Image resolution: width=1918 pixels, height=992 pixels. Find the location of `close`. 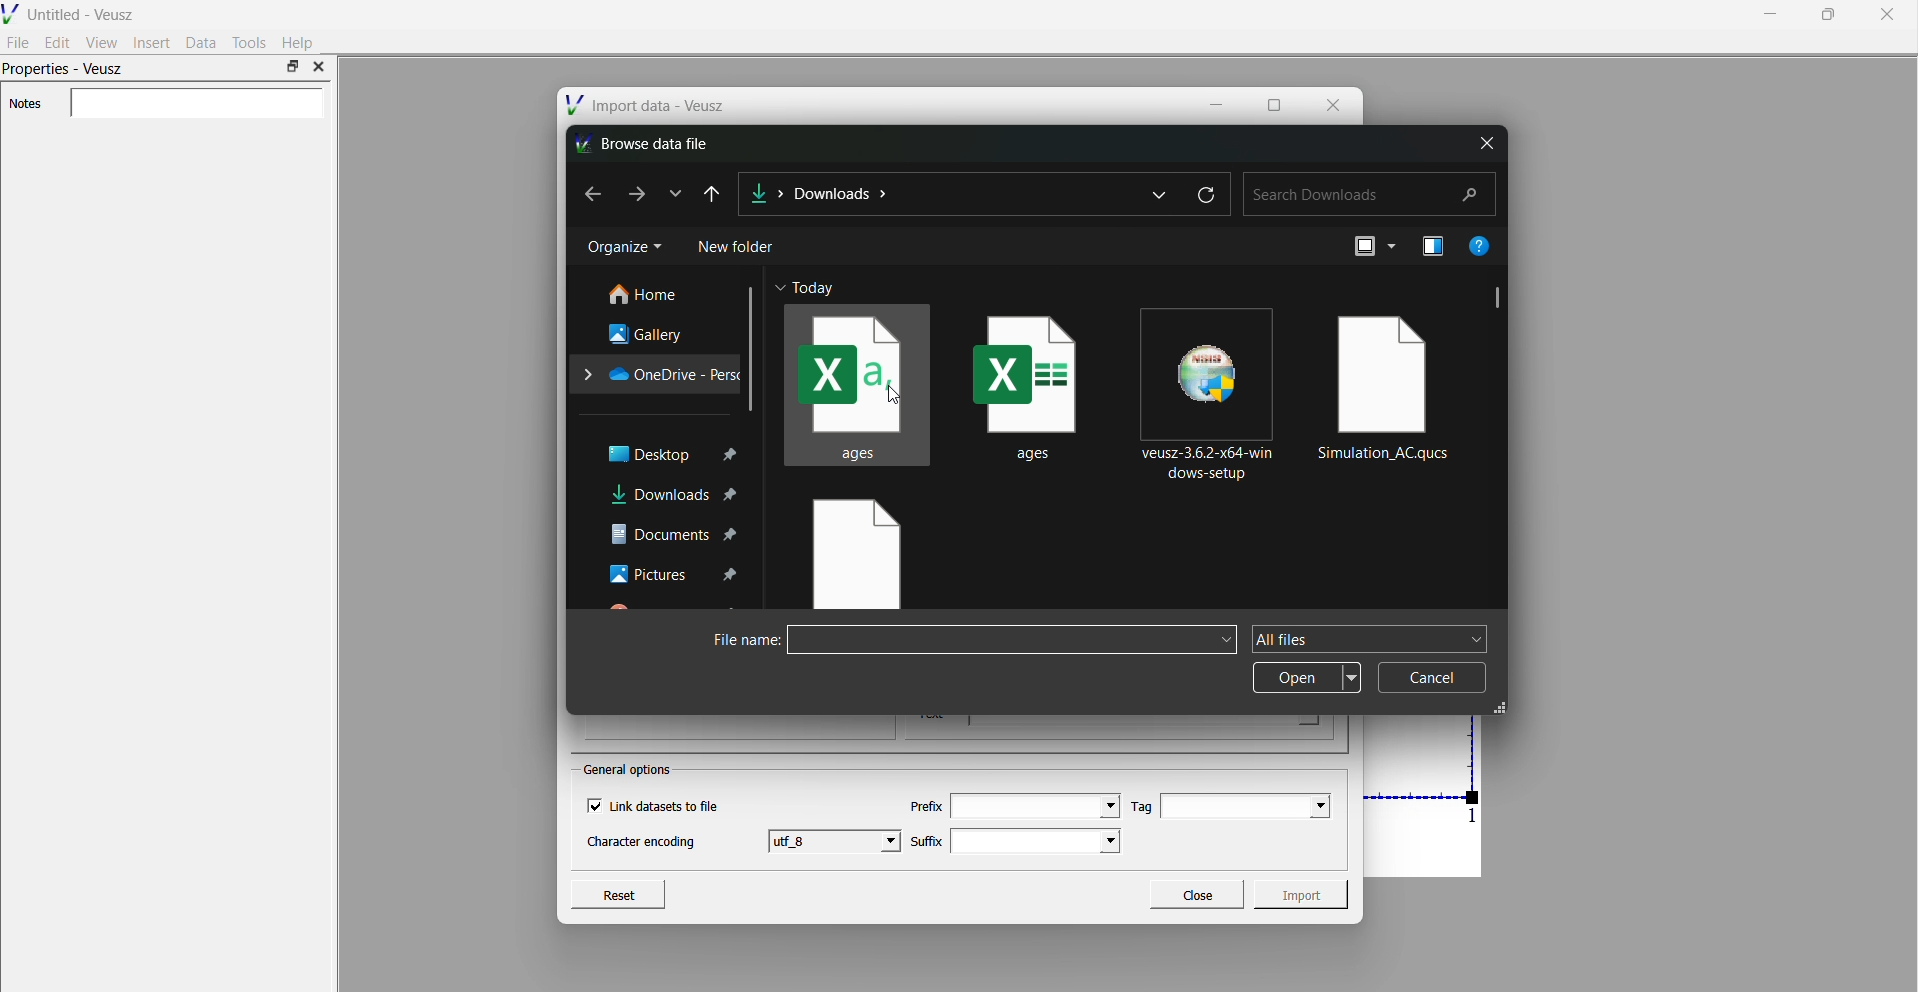

close is located at coordinates (318, 67).